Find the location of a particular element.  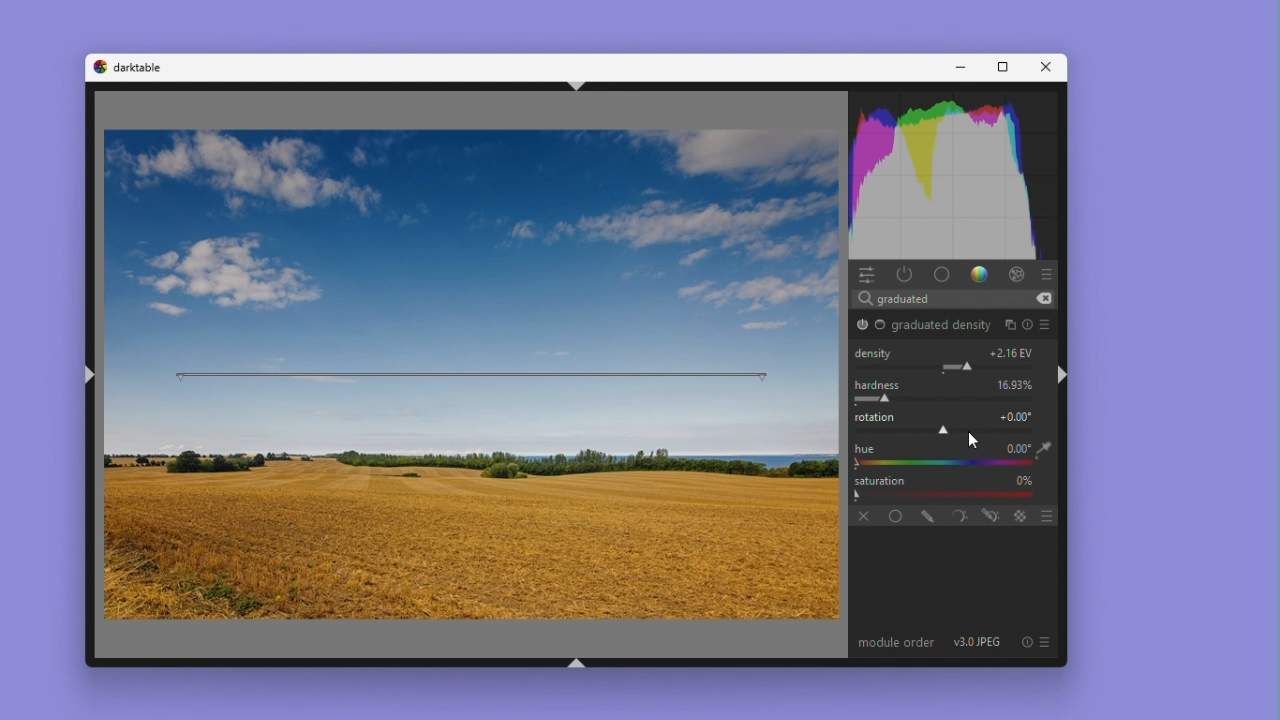

off is located at coordinates (861, 514).